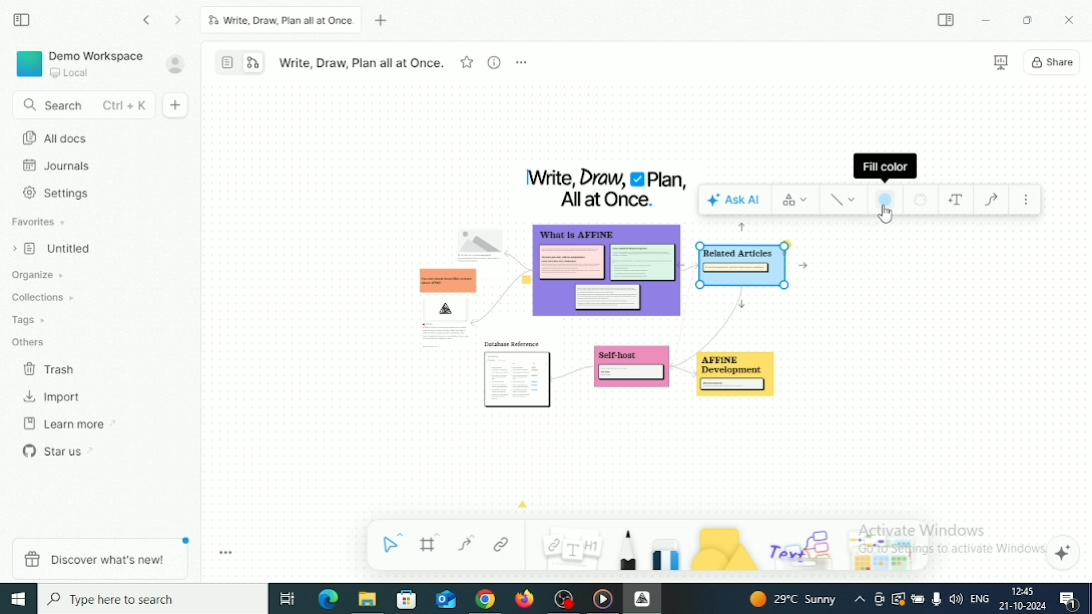 This screenshot has height=614, width=1092. I want to click on Restore Down, so click(1029, 20).